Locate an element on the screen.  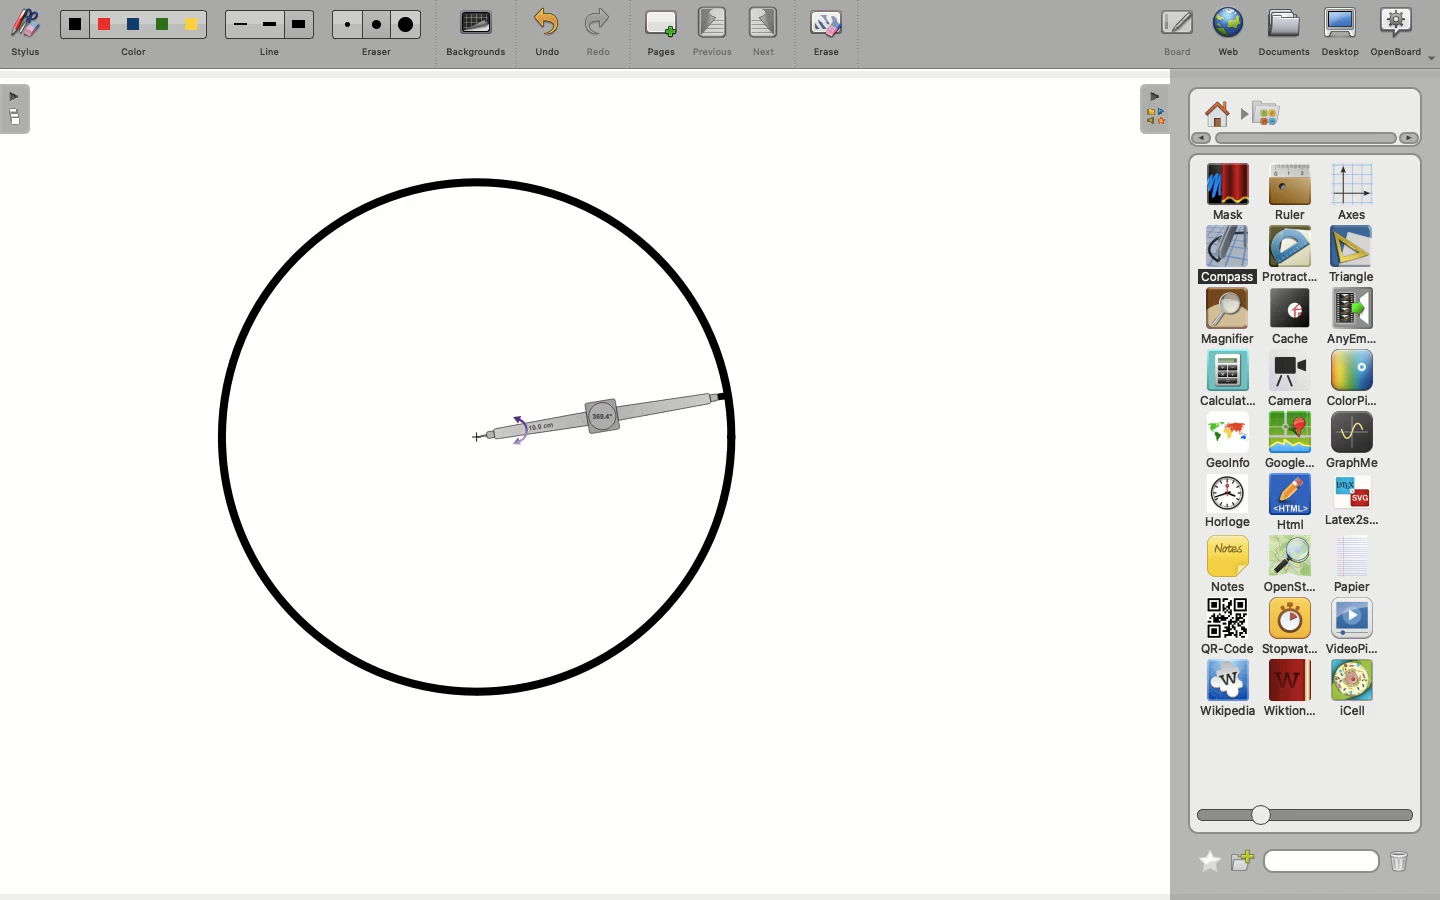
Next is located at coordinates (766, 33).